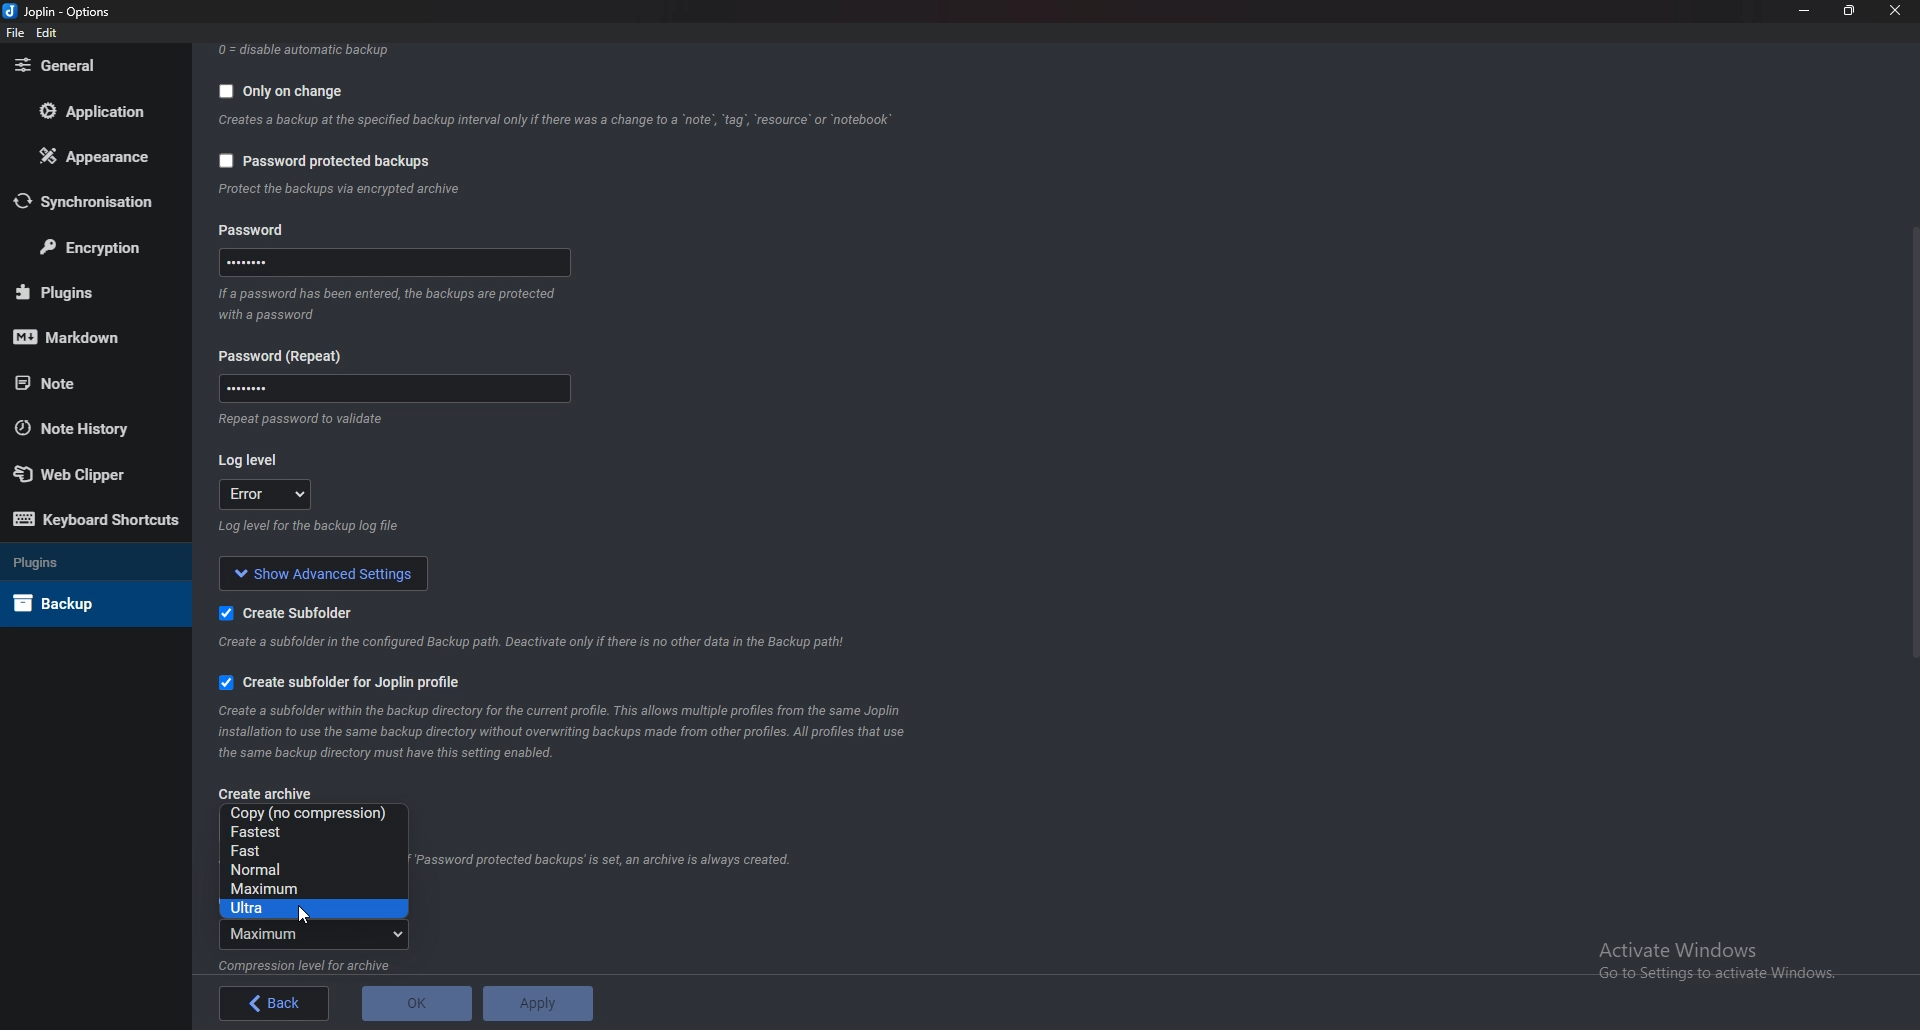 The height and width of the screenshot is (1030, 1920). I want to click on Create sub folder, so click(298, 610).